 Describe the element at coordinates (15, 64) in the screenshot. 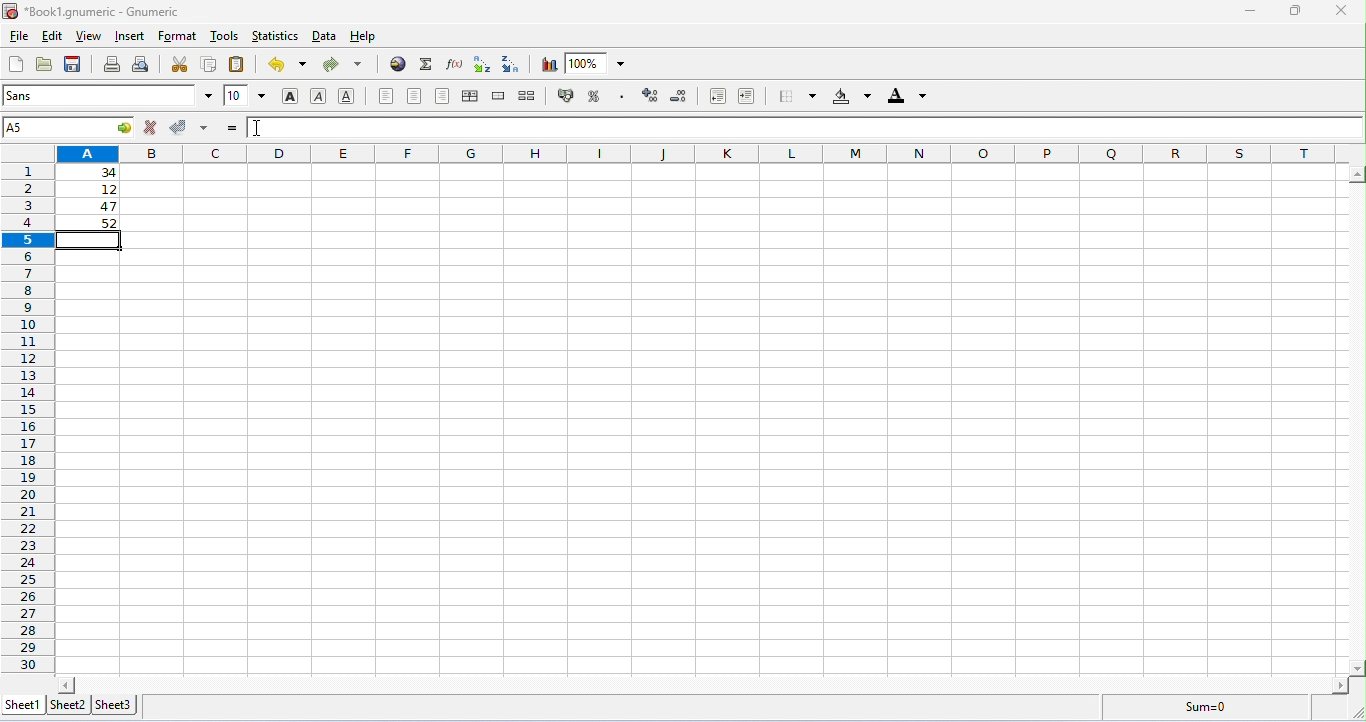

I see `new` at that location.